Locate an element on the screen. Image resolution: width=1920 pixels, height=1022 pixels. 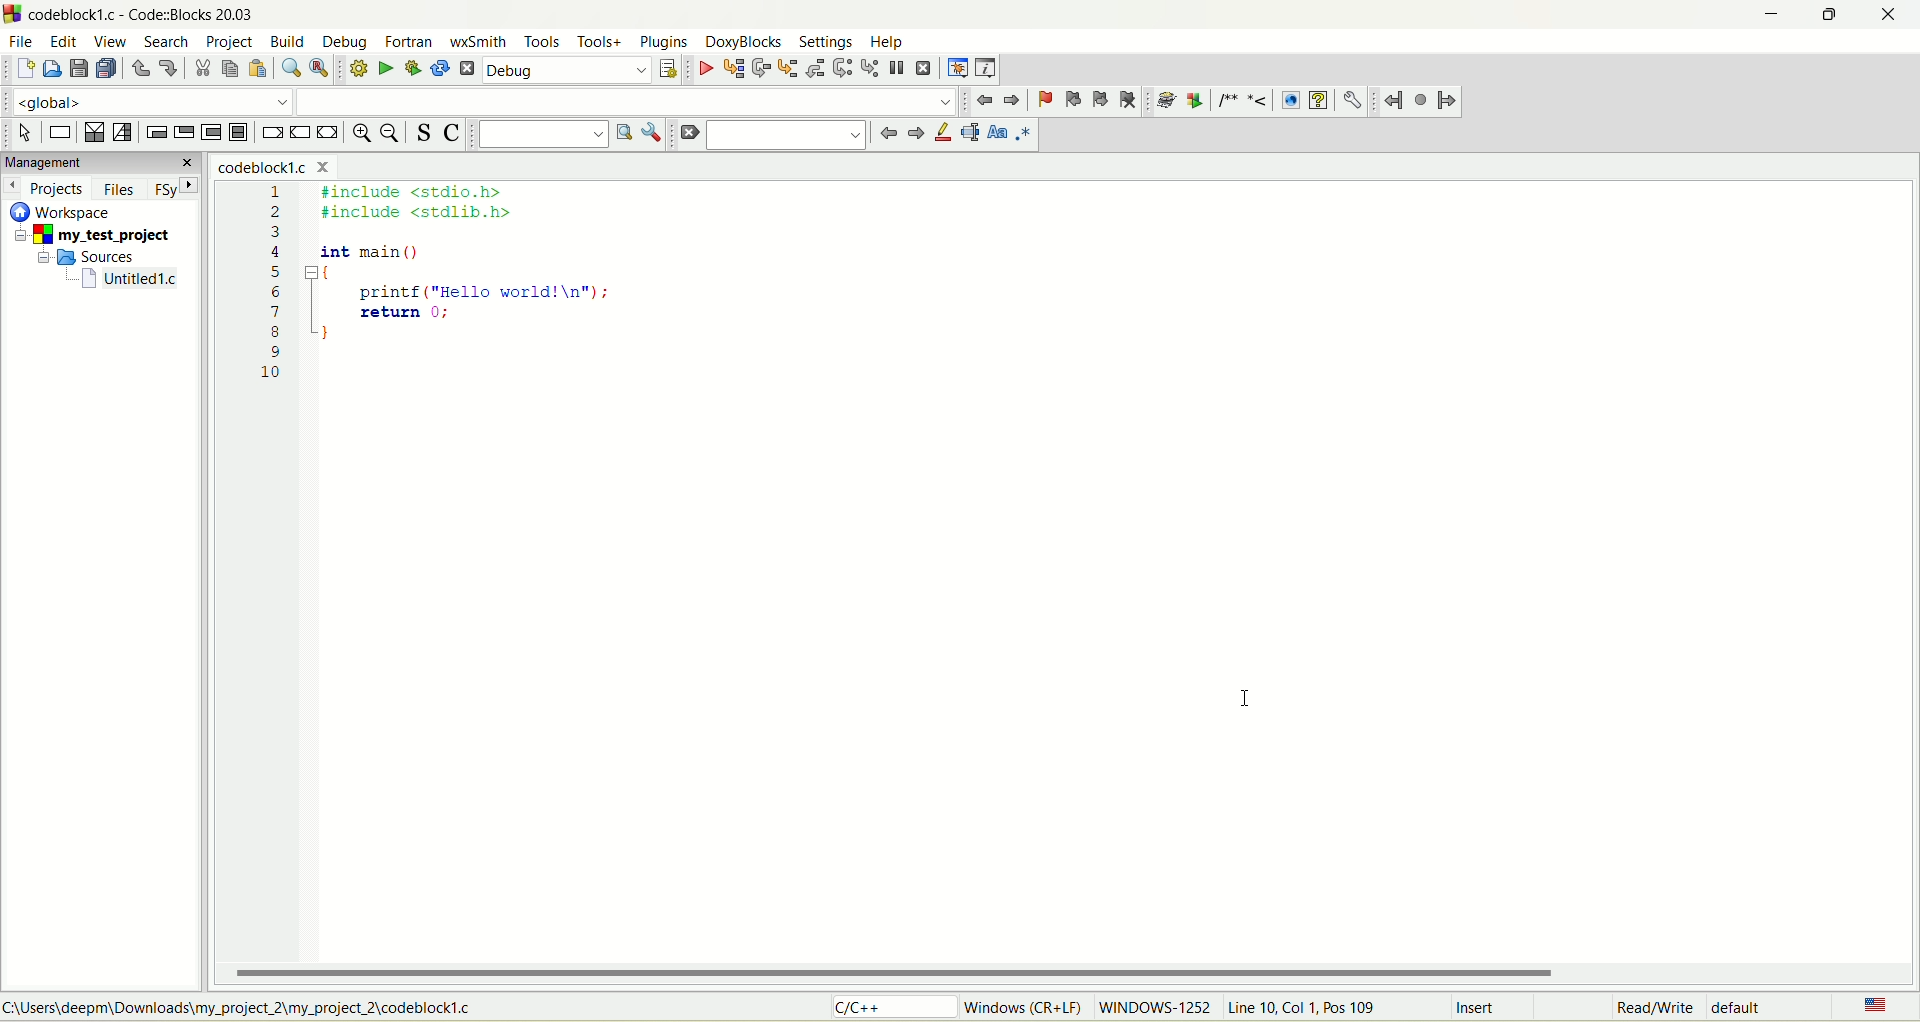
project is located at coordinates (228, 43).